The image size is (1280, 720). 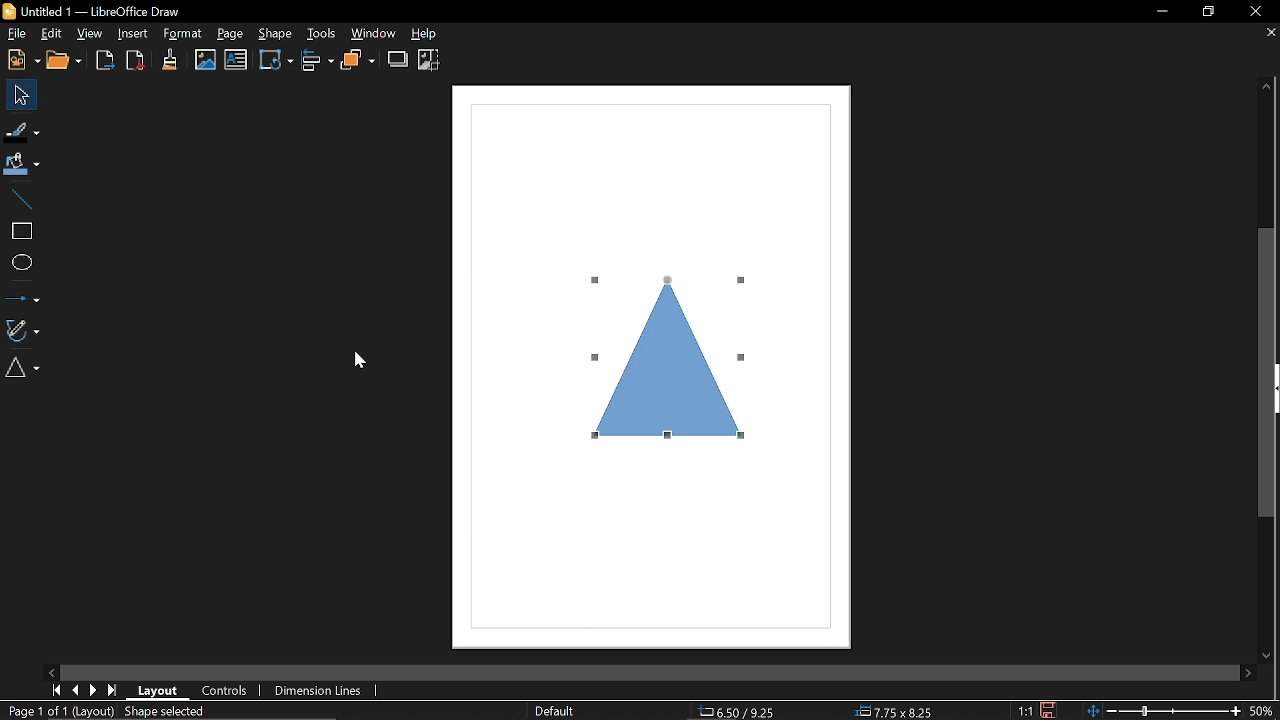 I want to click on Open, so click(x=68, y=62).